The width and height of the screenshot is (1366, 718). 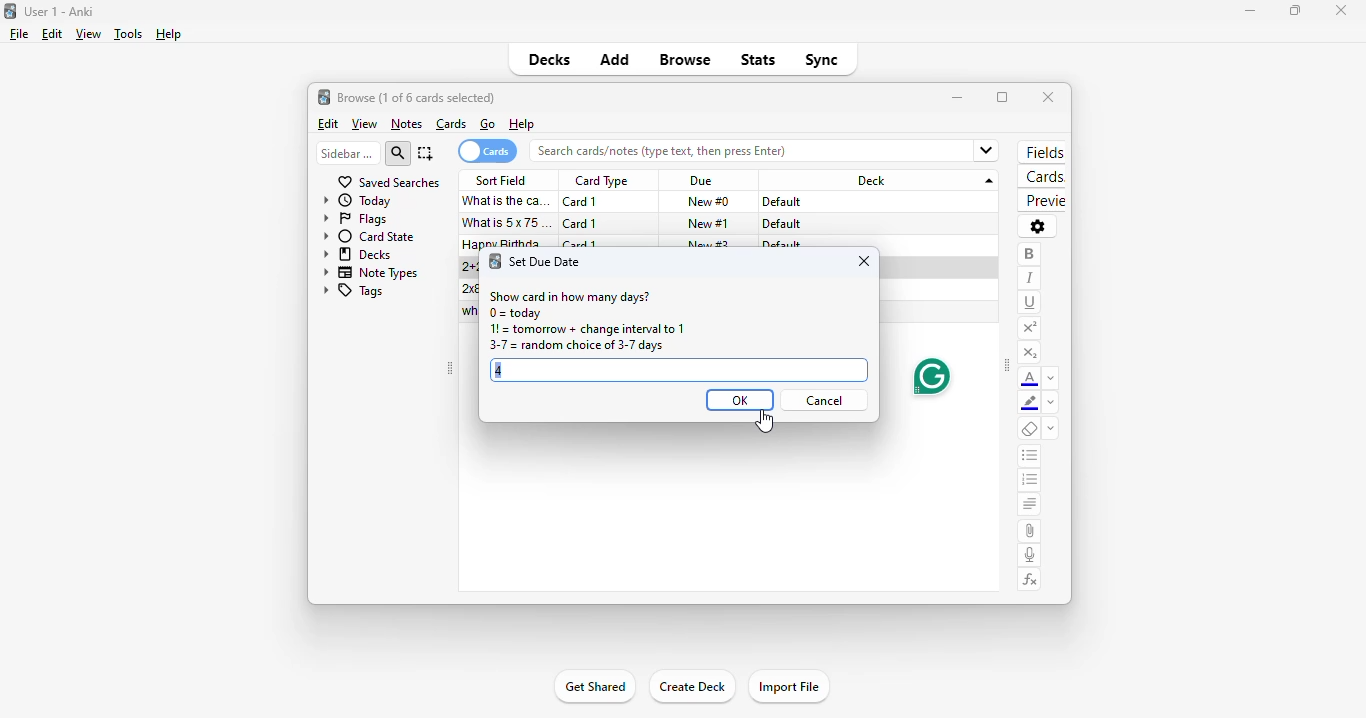 What do you see at coordinates (502, 369) in the screenshot?
I see `4` at bounding box center [502, 369].